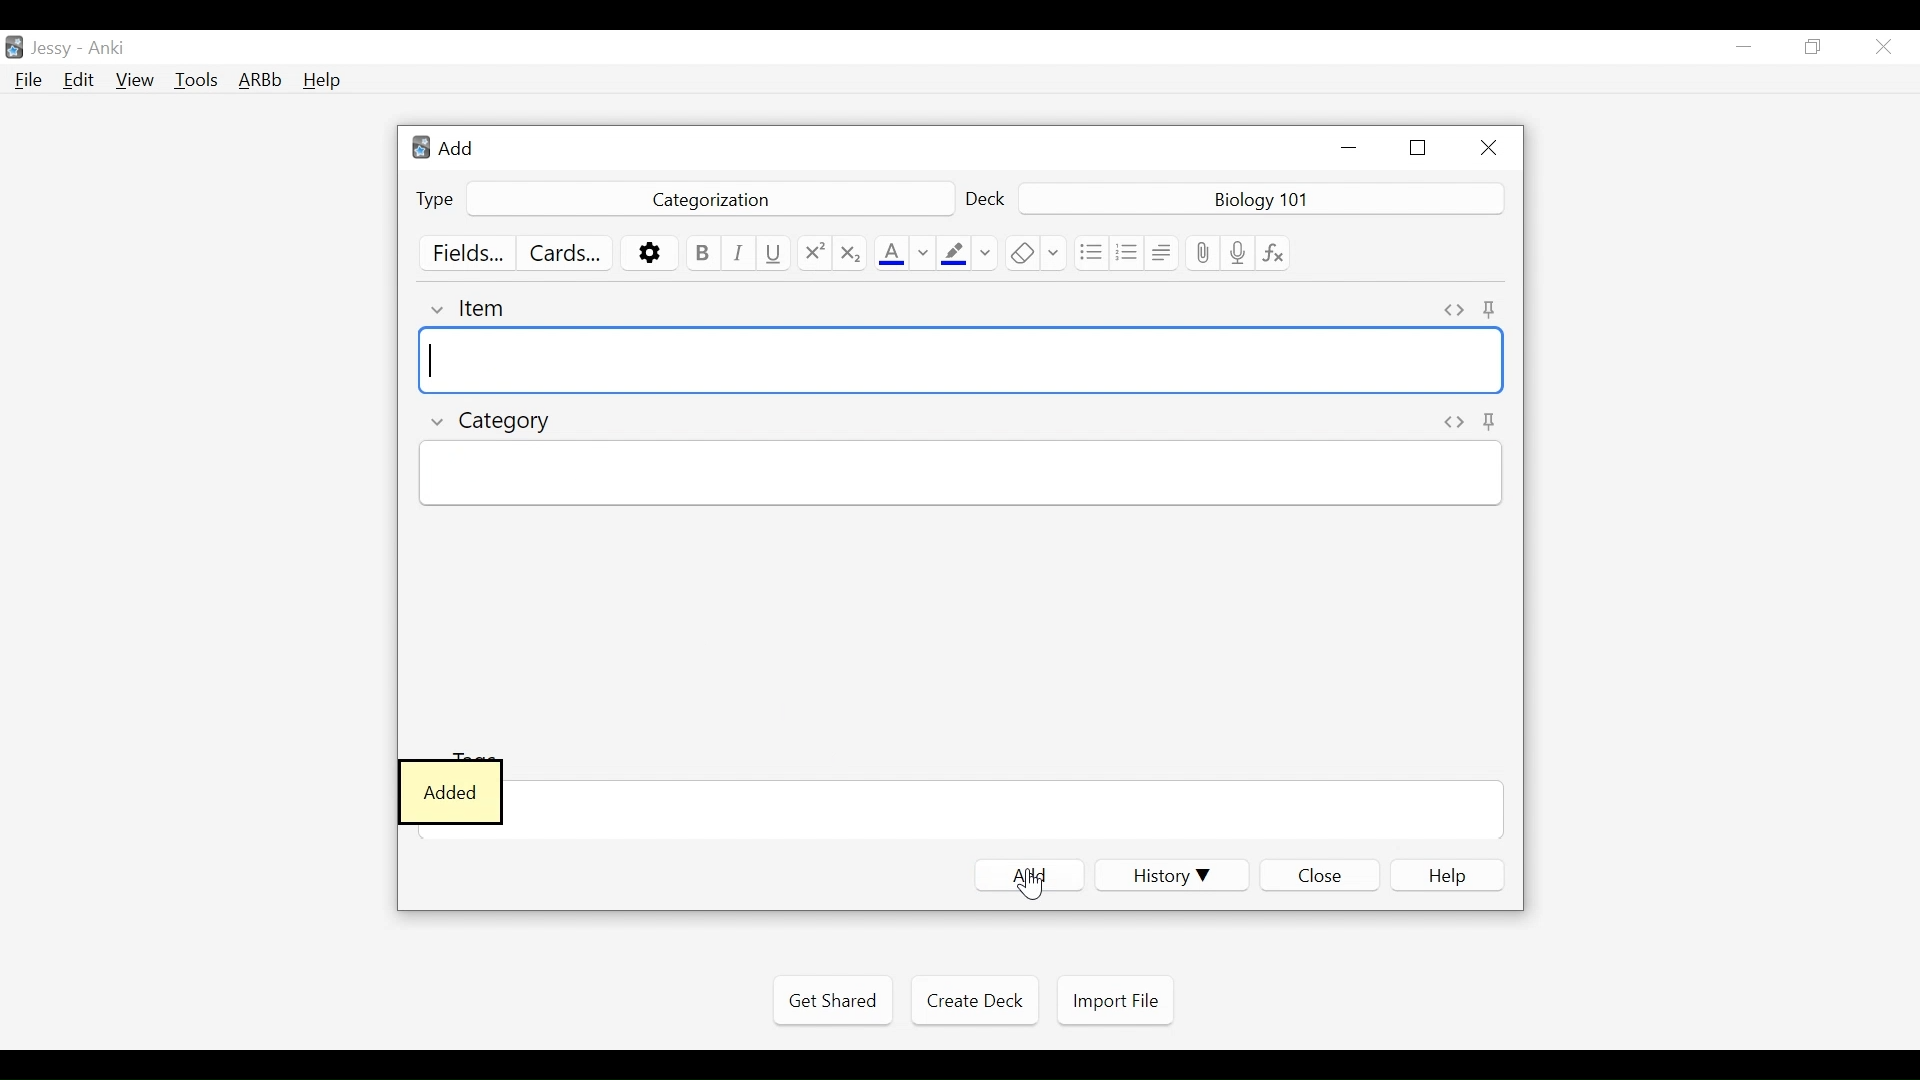  What do you see at coordinates (987, 201) in the screenshot?
I see `Deck` at bounding box center [987, 201].